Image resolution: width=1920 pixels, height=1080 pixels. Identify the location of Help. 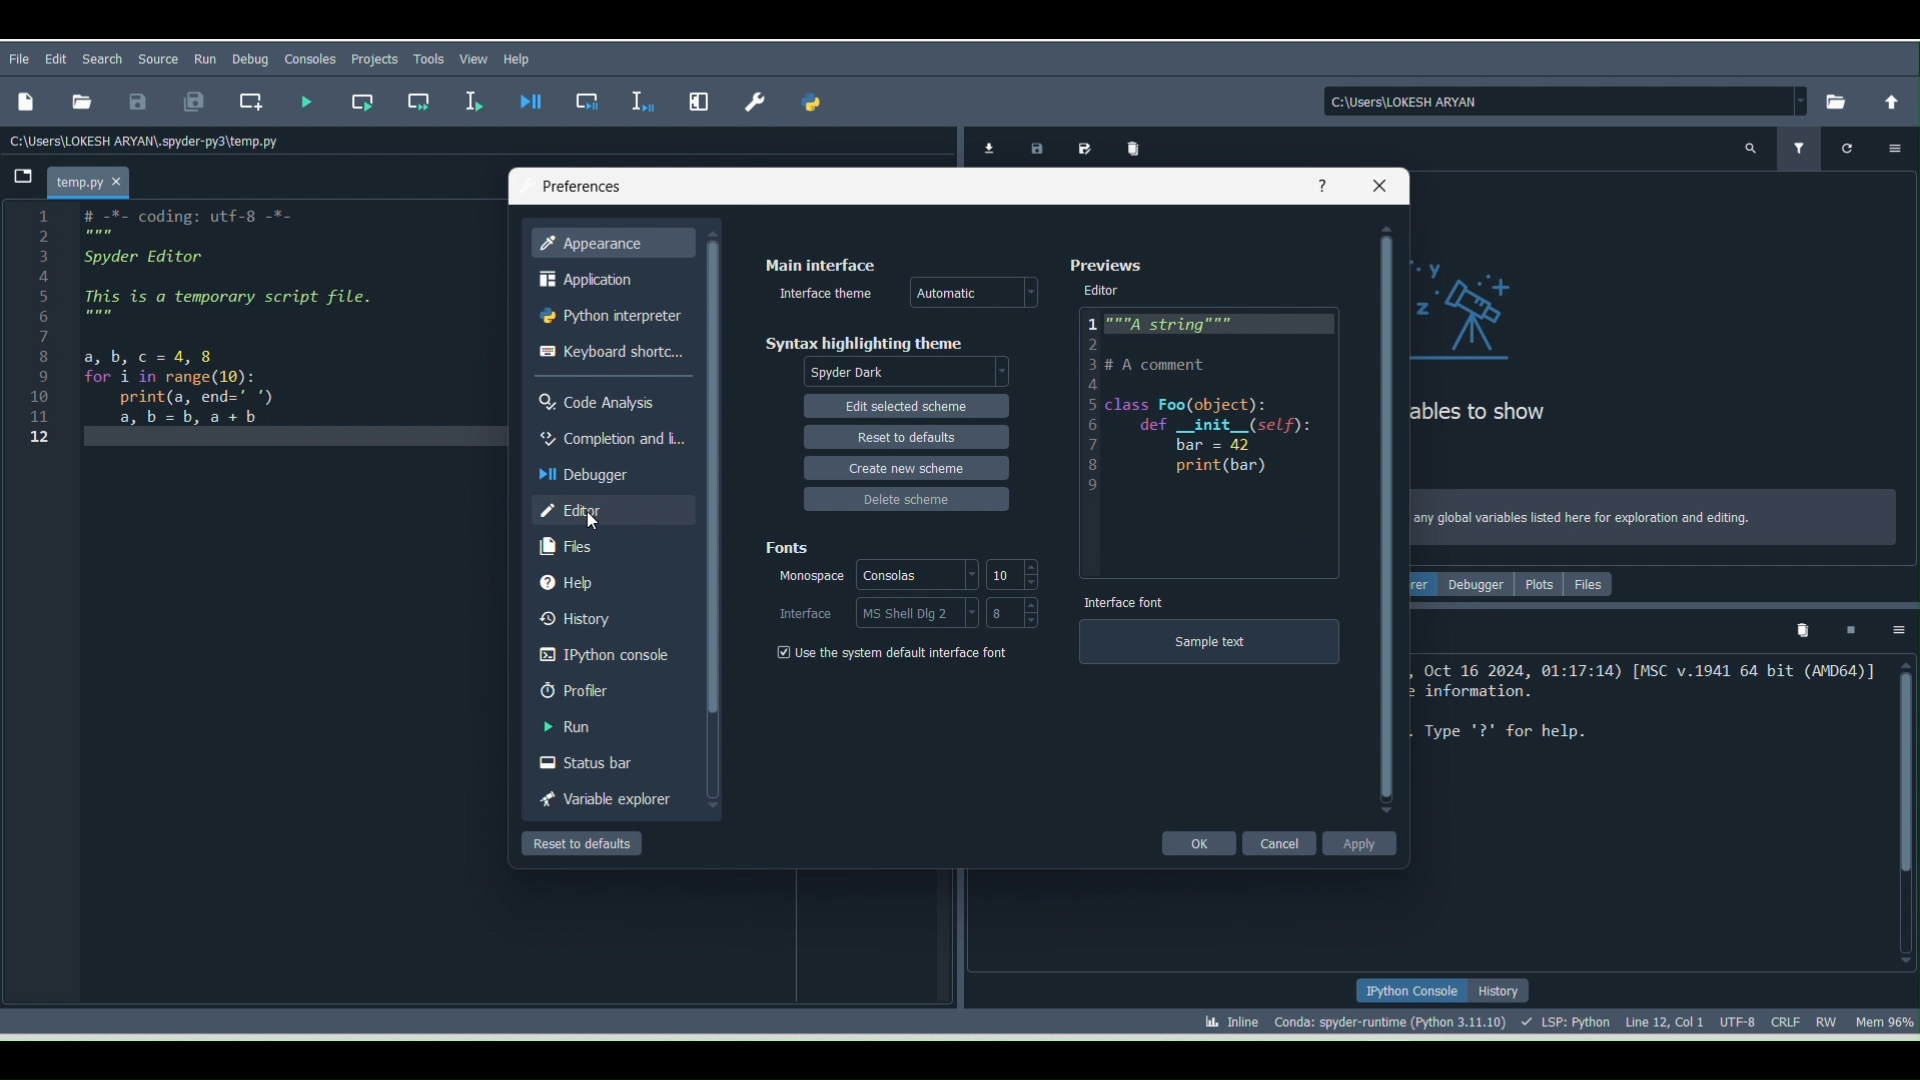
(1321, 185).